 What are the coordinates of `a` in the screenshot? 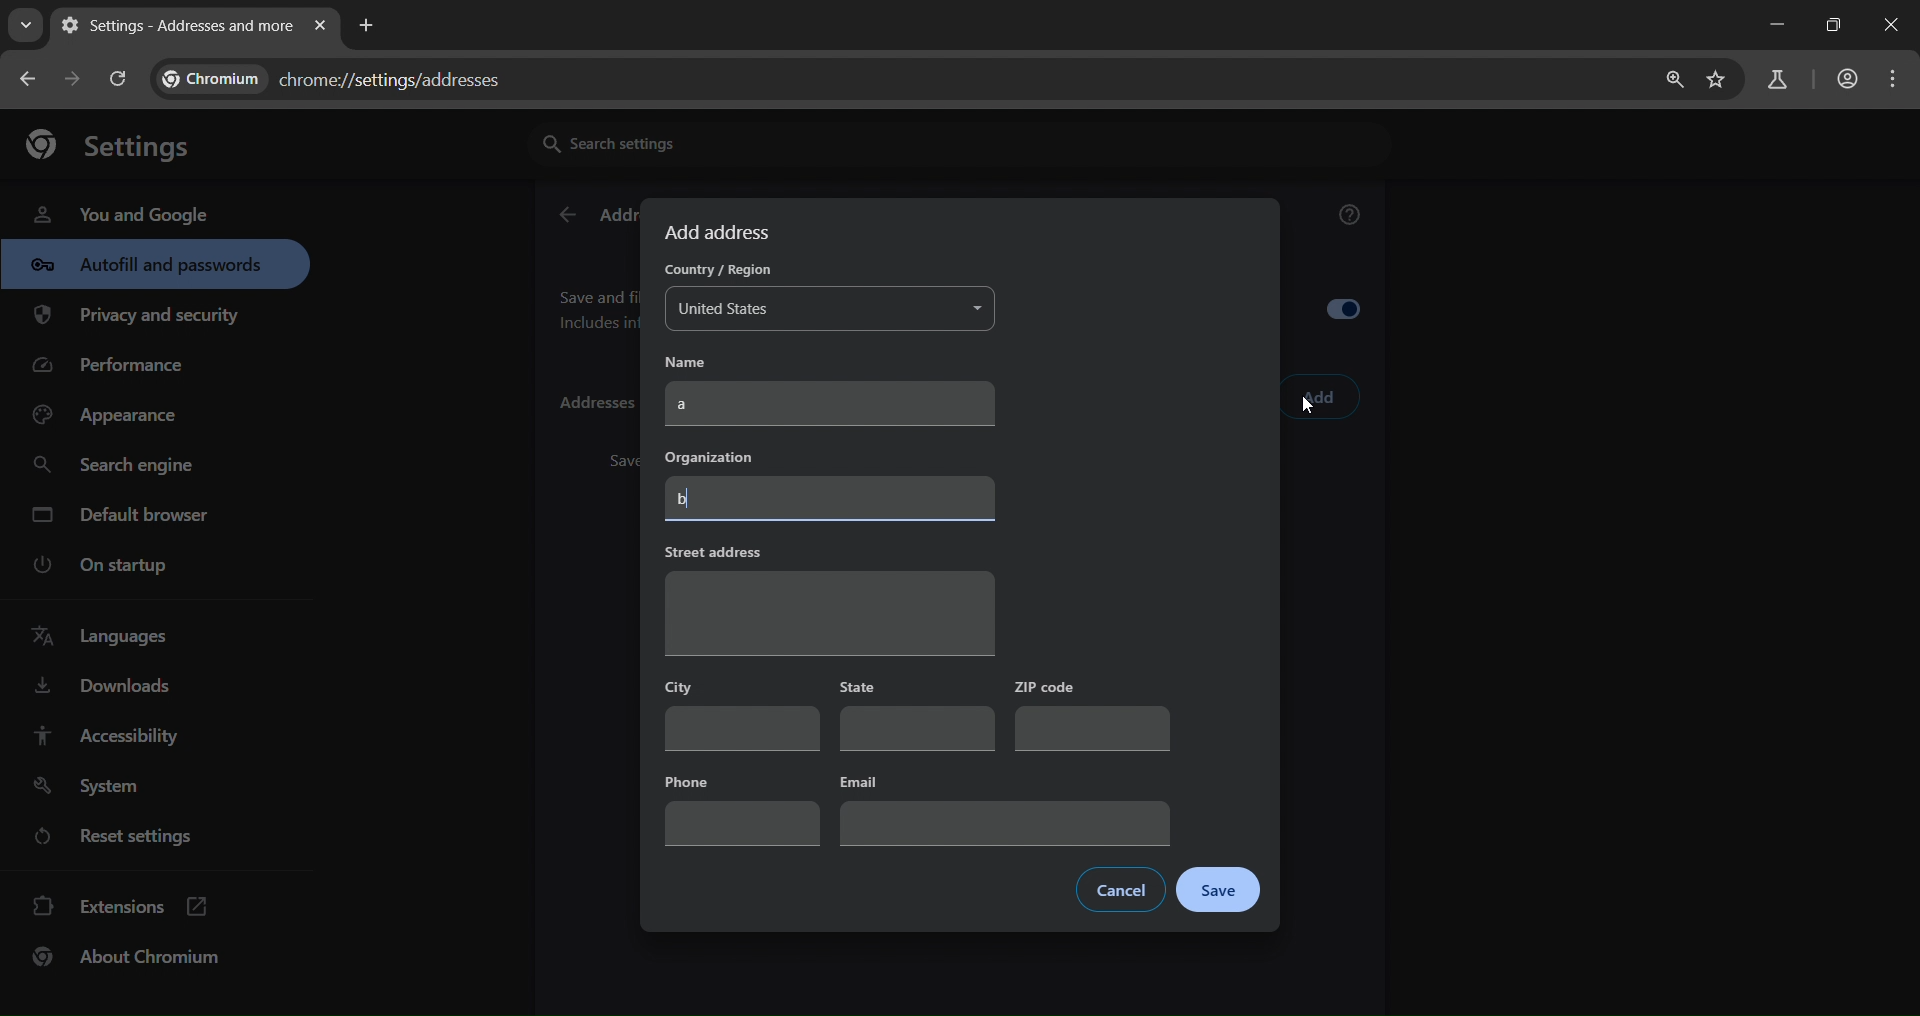 It's located at (833, 403).